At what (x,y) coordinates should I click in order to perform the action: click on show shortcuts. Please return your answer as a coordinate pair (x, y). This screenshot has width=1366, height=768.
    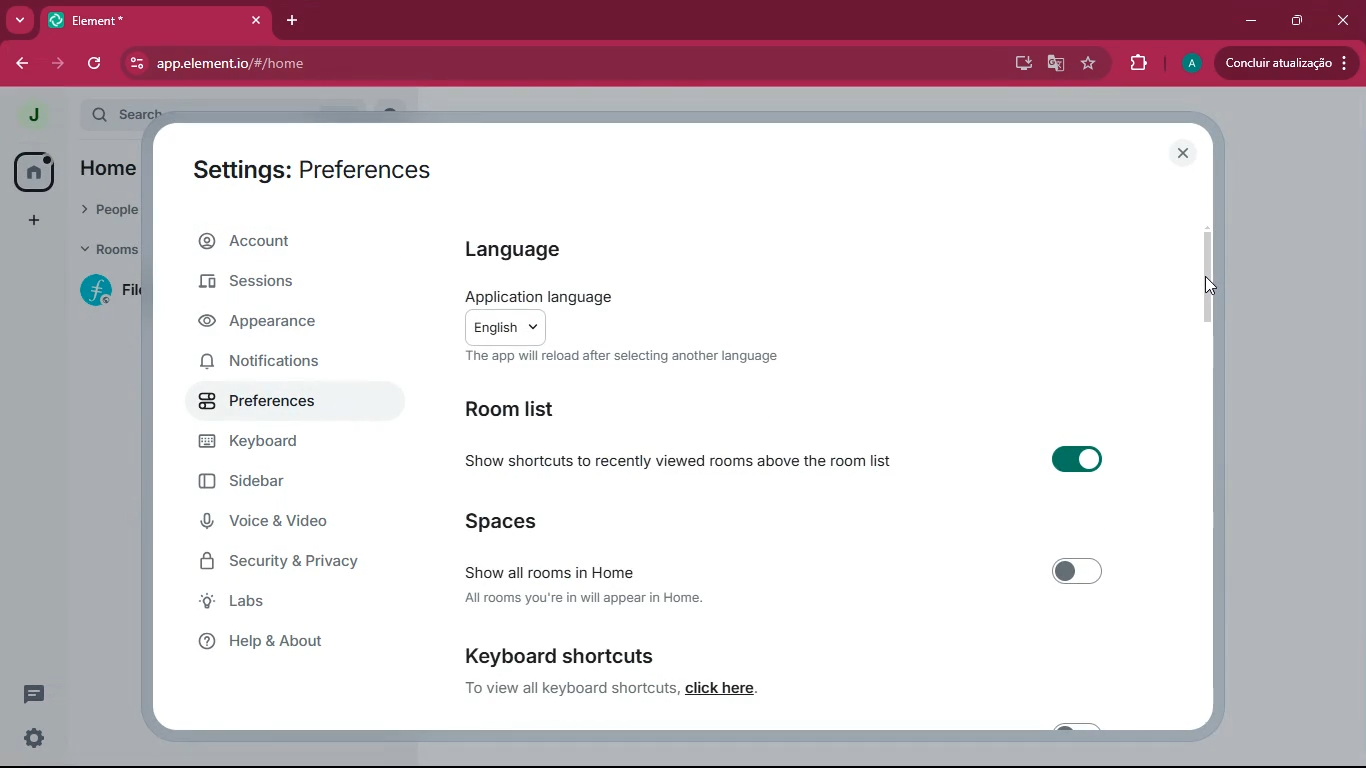
    Looking at the image, I should click on (792, 459).